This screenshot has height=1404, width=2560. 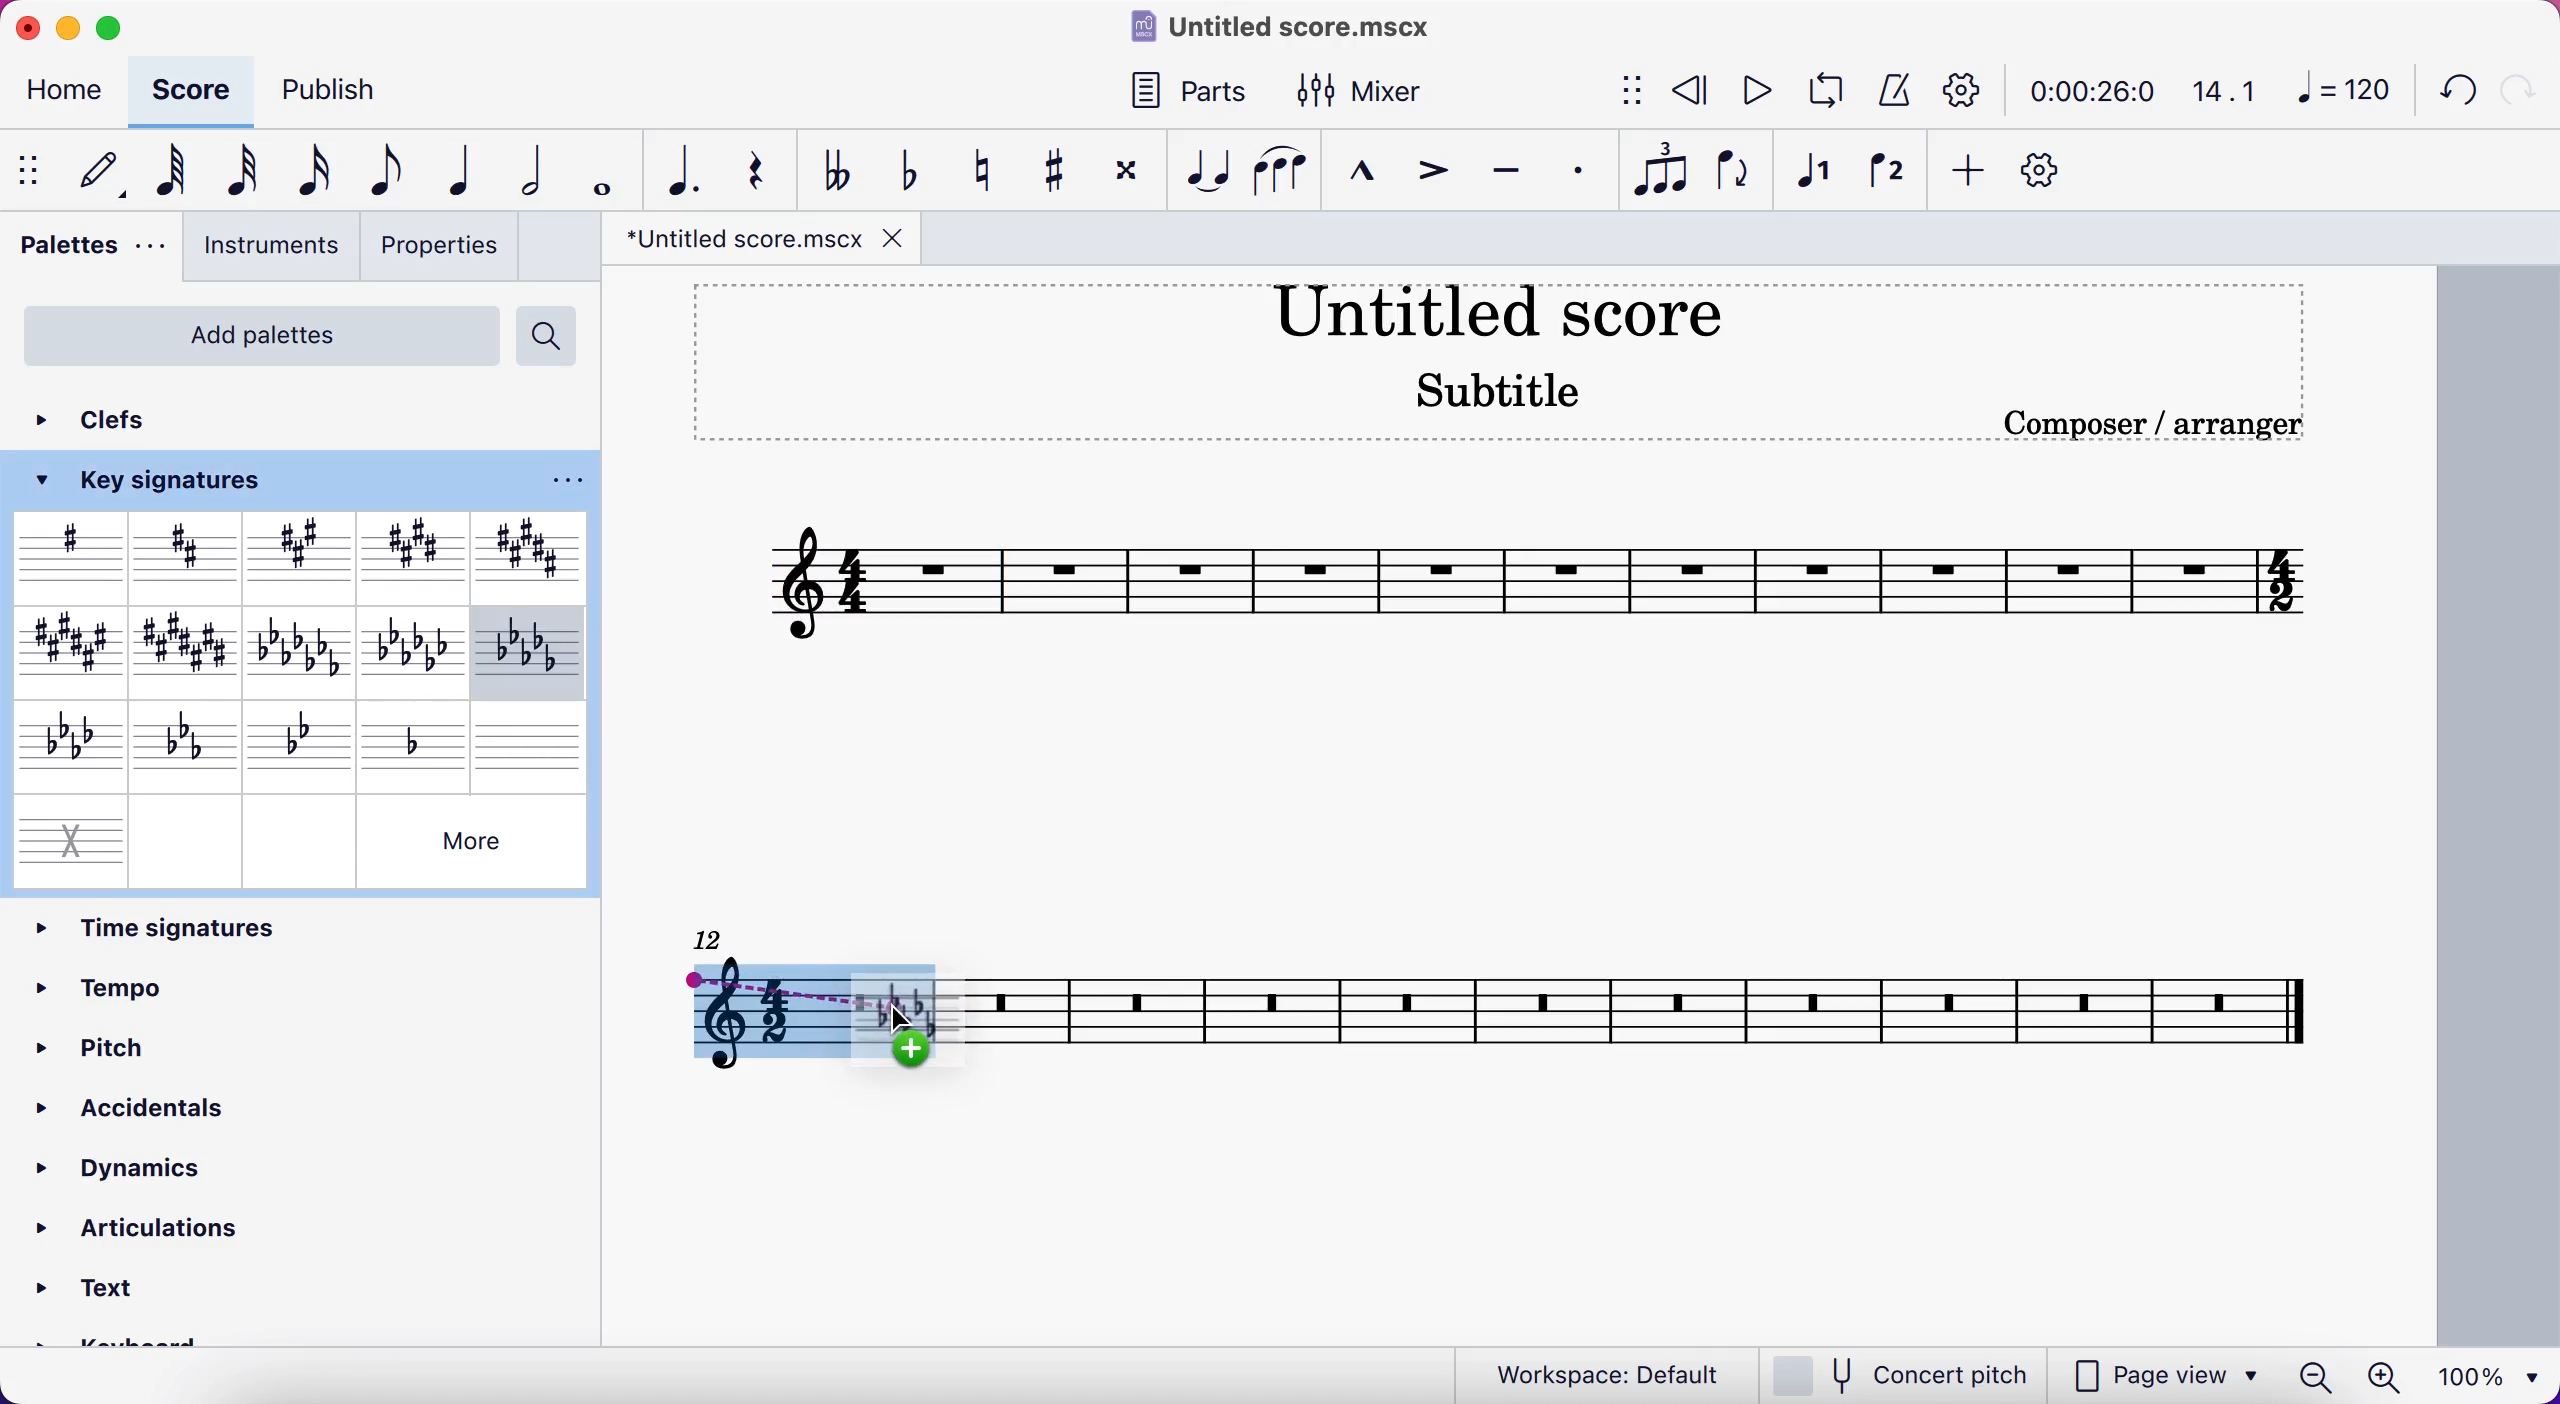 What do you see at coordinates (763, 240) in the screenshot?
I see `file tab` at bounding box center [763, 240].